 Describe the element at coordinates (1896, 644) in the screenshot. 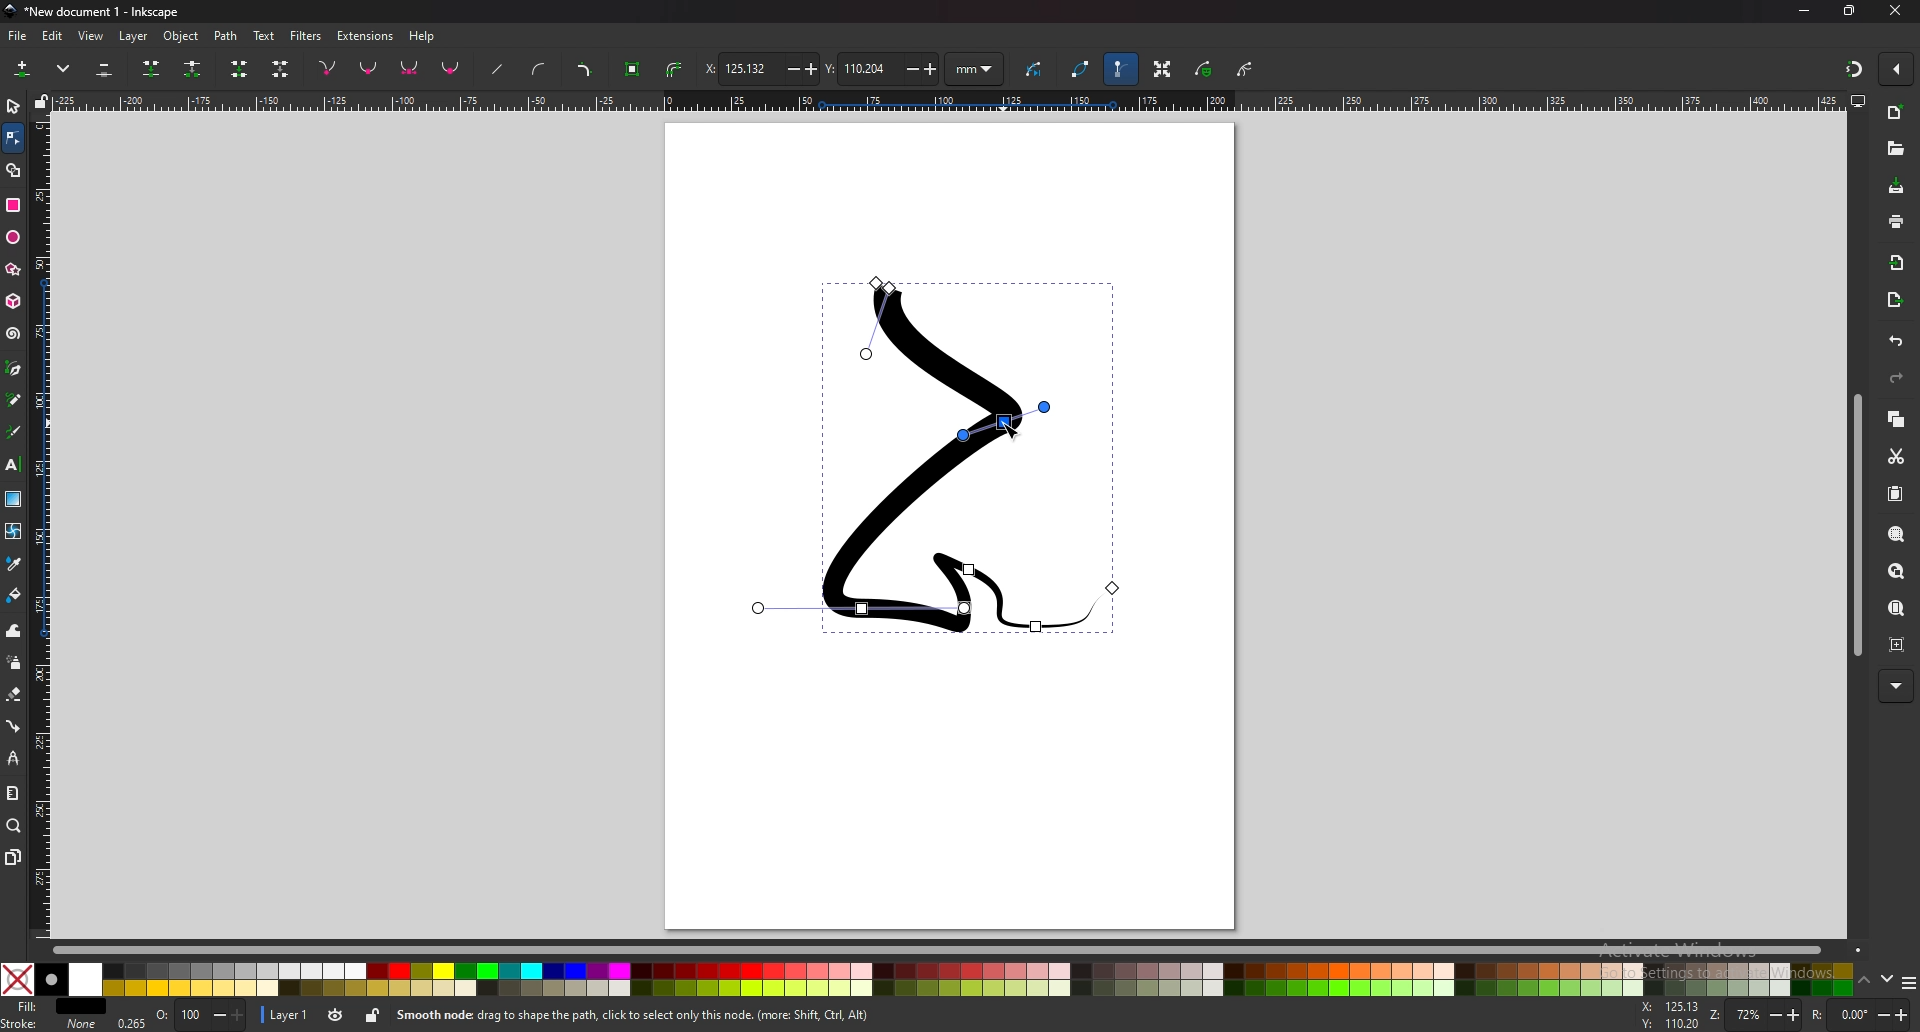

I see `zoom center page` at that location.